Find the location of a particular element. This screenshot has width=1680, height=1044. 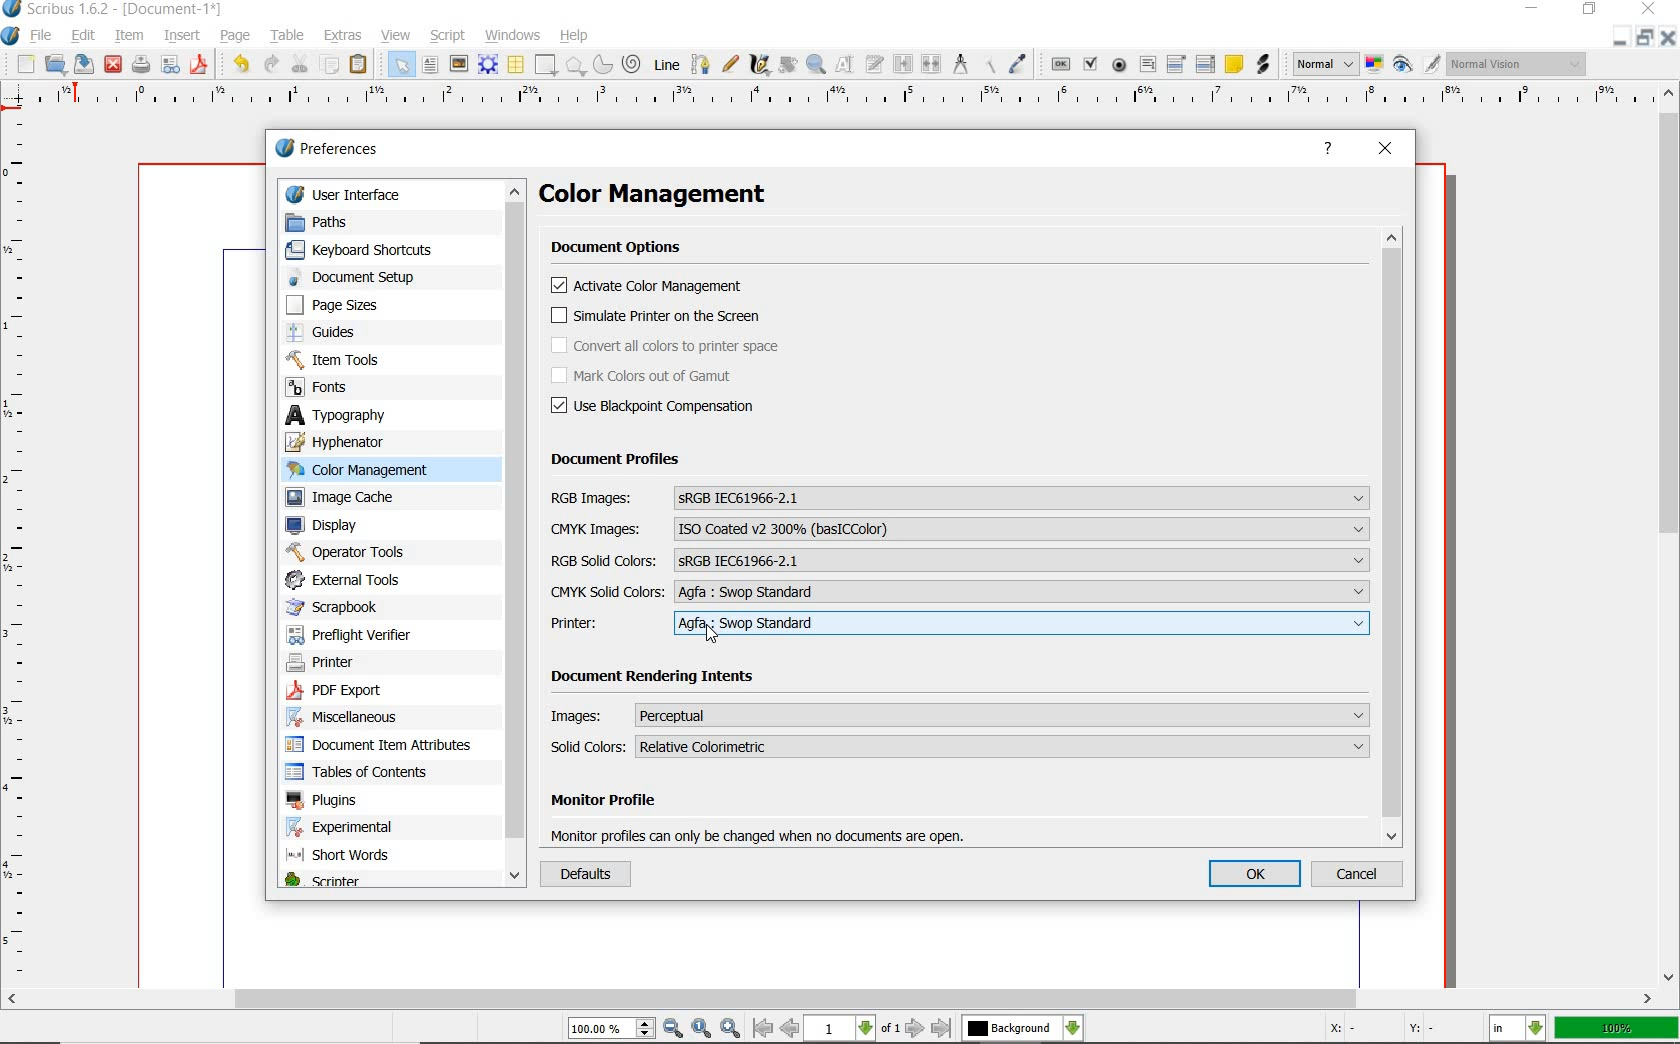

arc is located at coordinates (602, 64).